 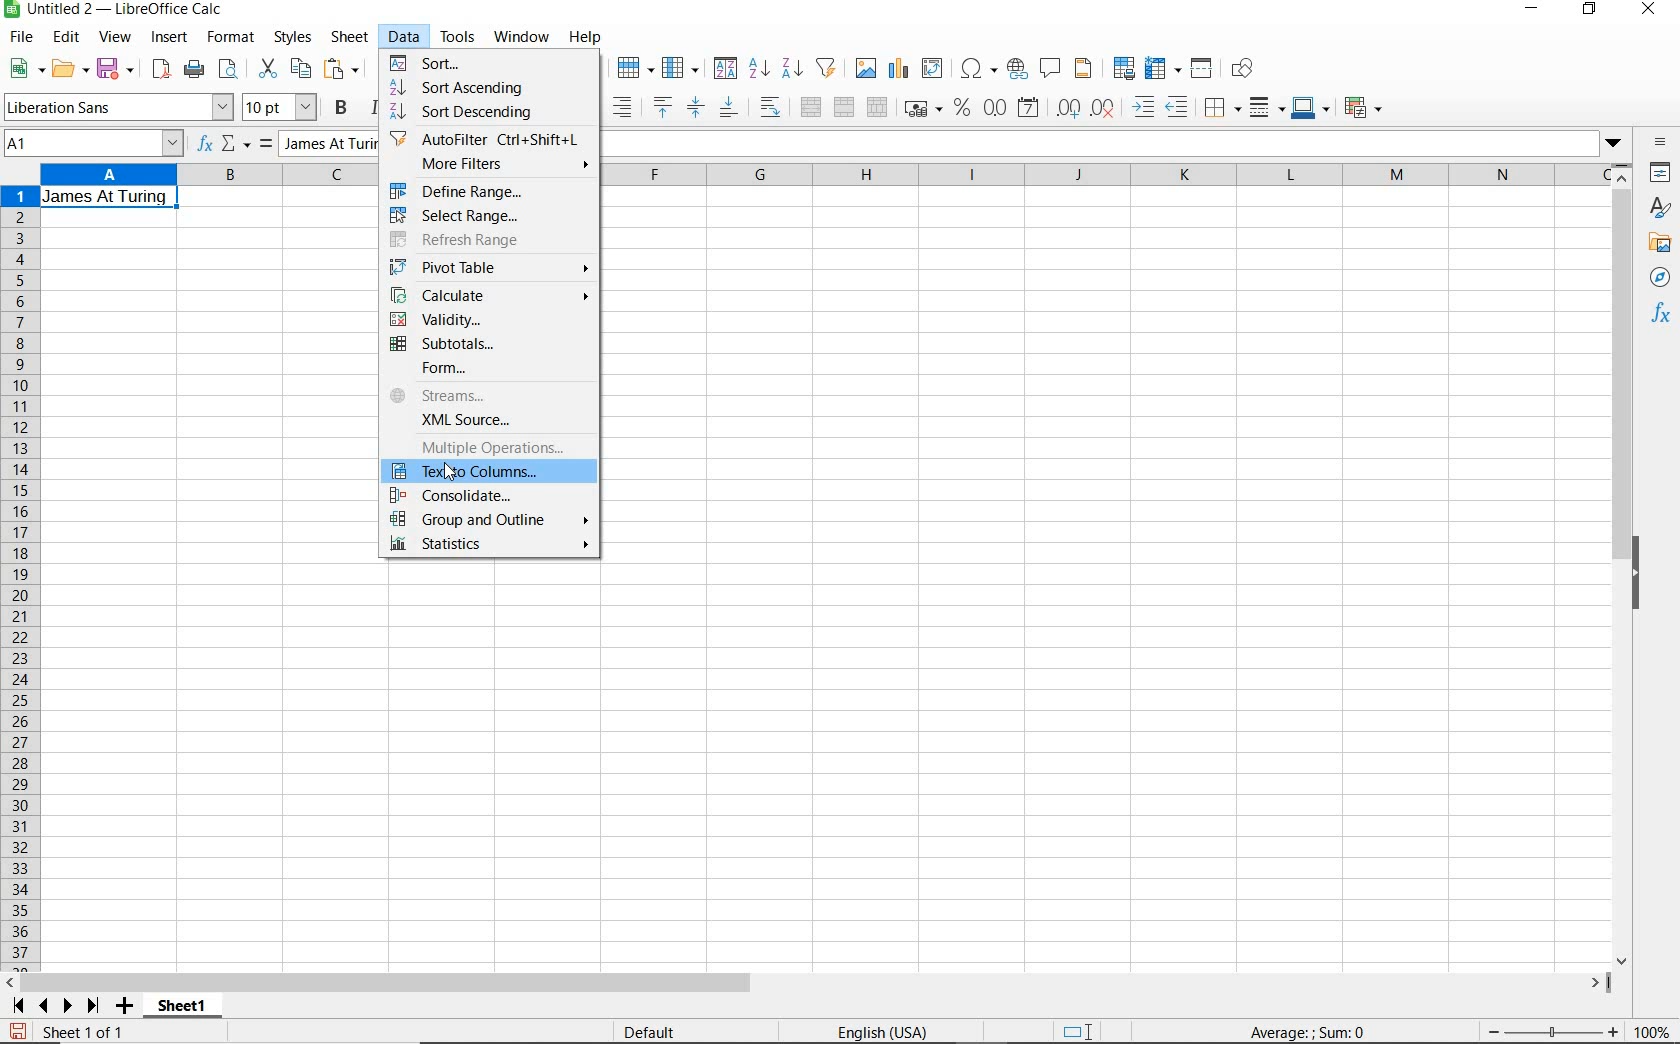 What do you see at coordinates (488, 141) in the screenshot?
I see `autofilter` at bounding box center [488, 141].